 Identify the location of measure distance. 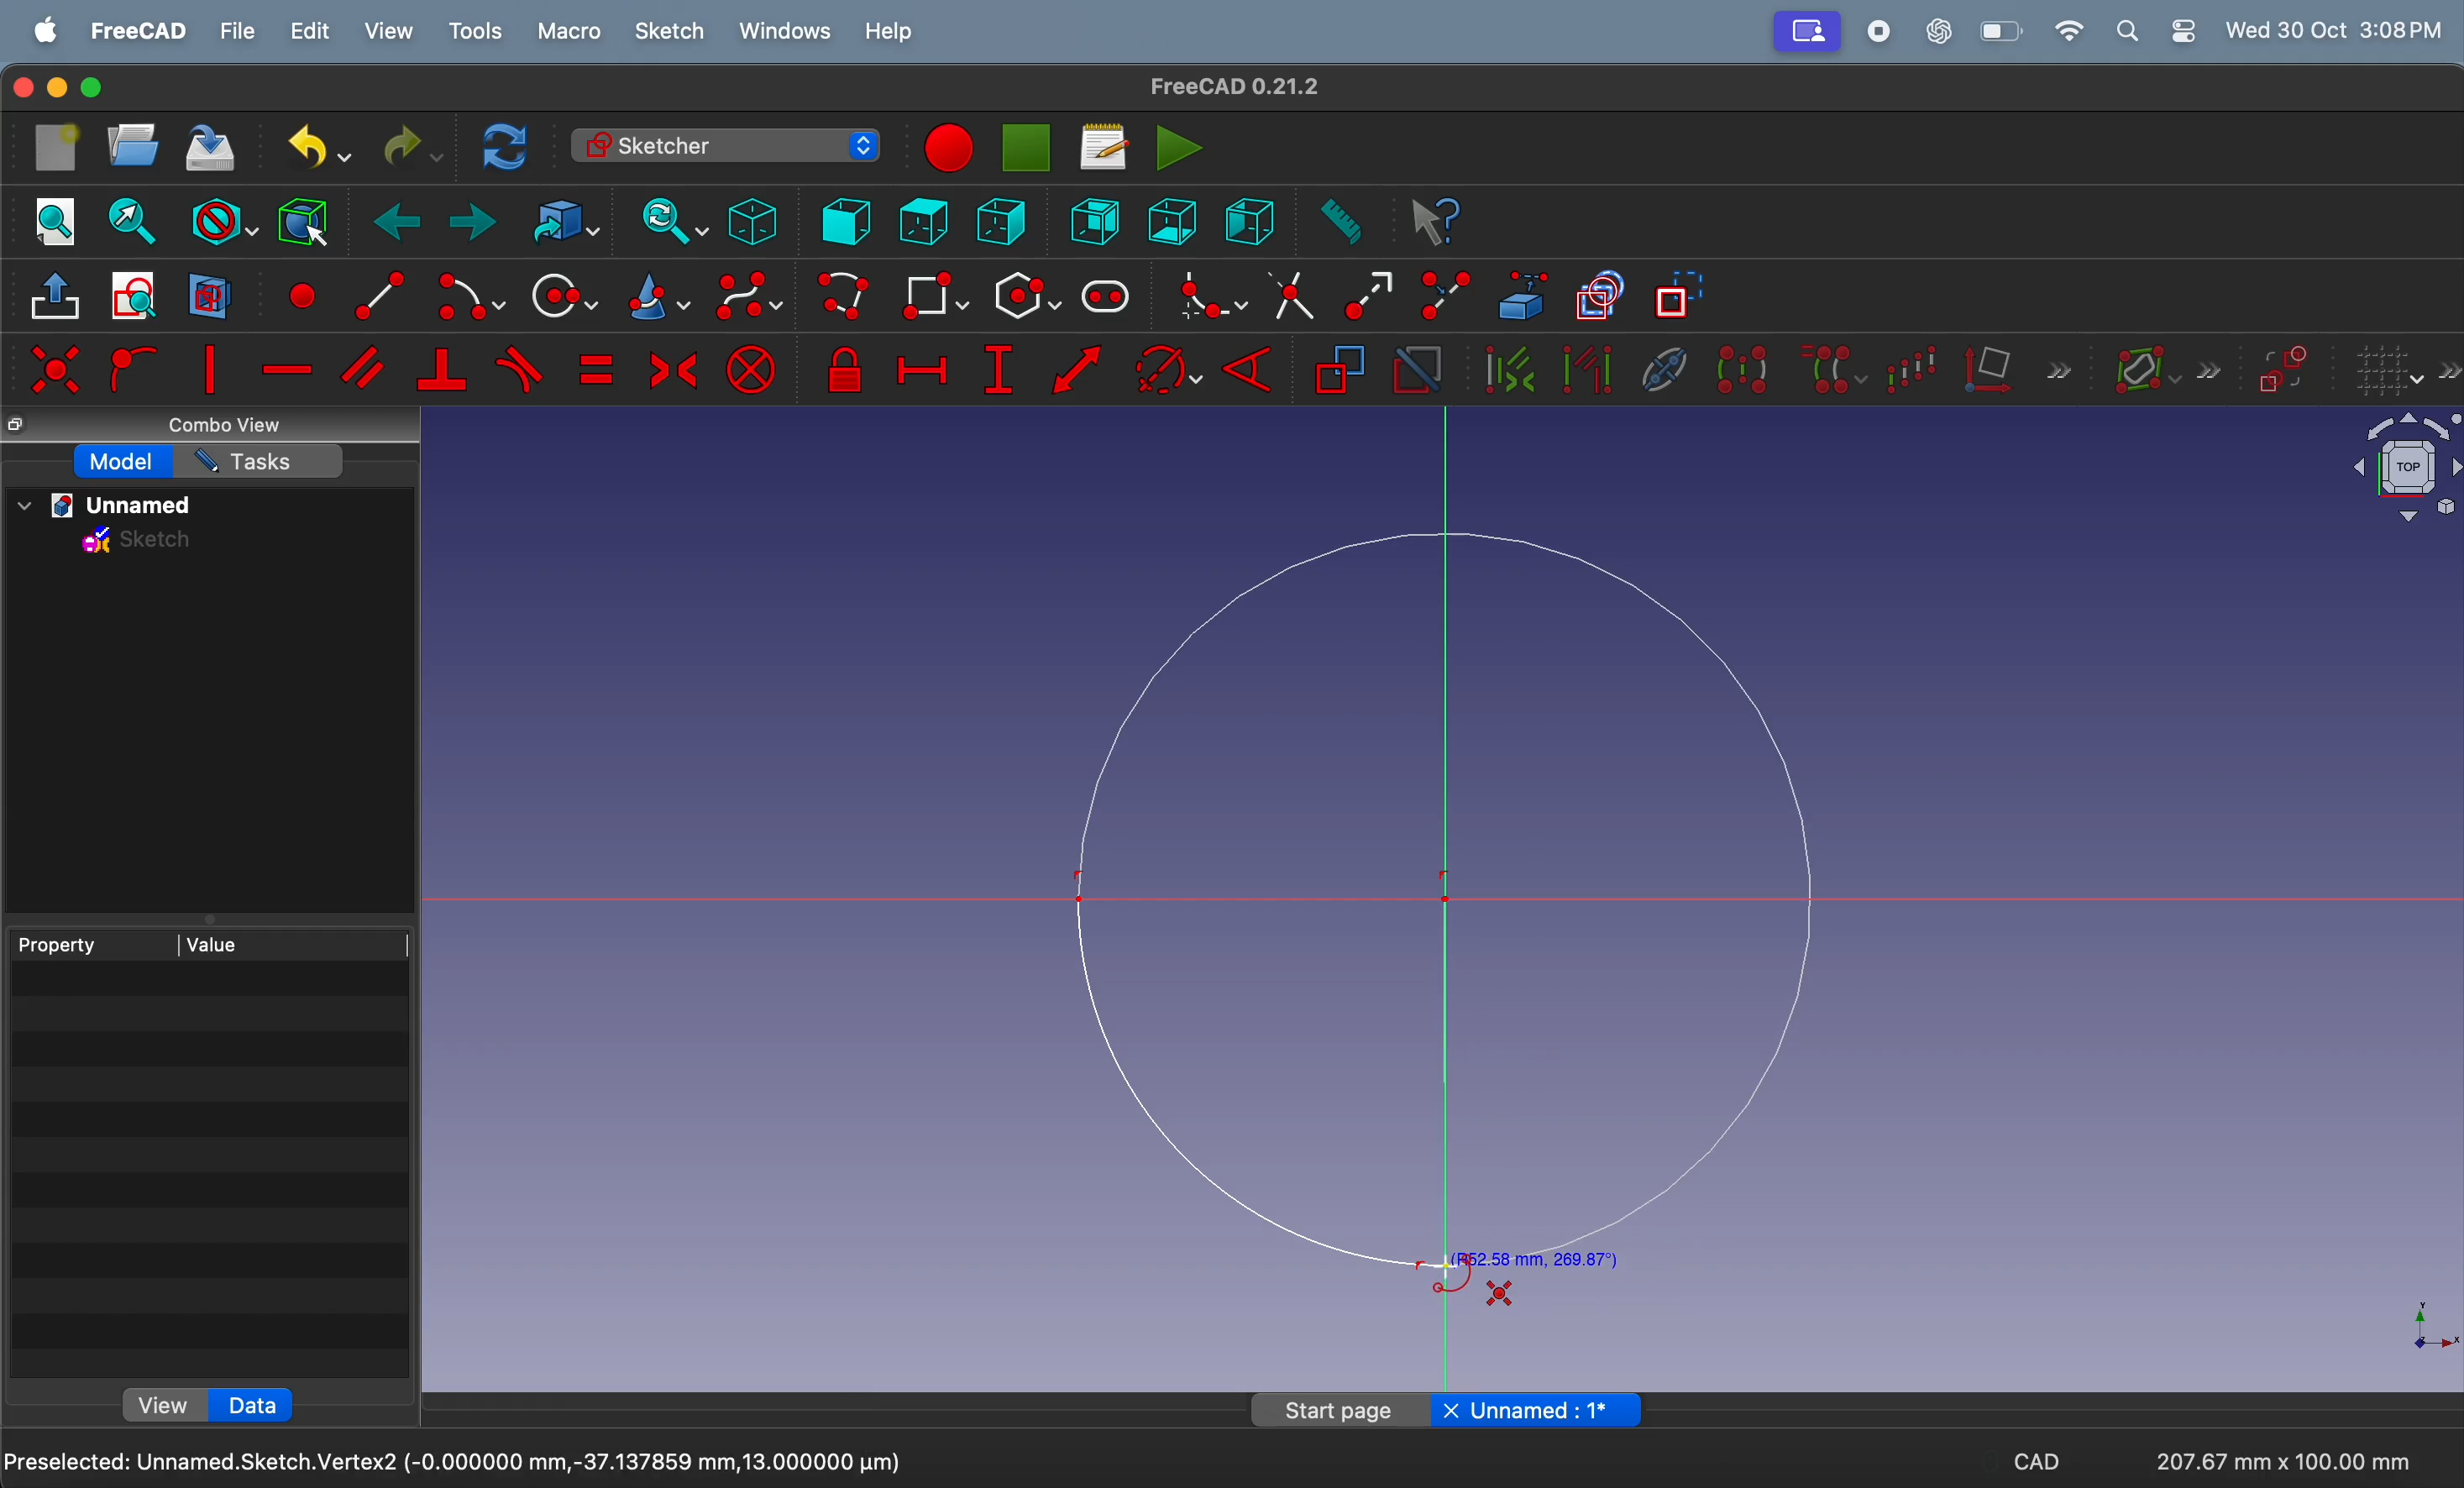
(1337, 223).